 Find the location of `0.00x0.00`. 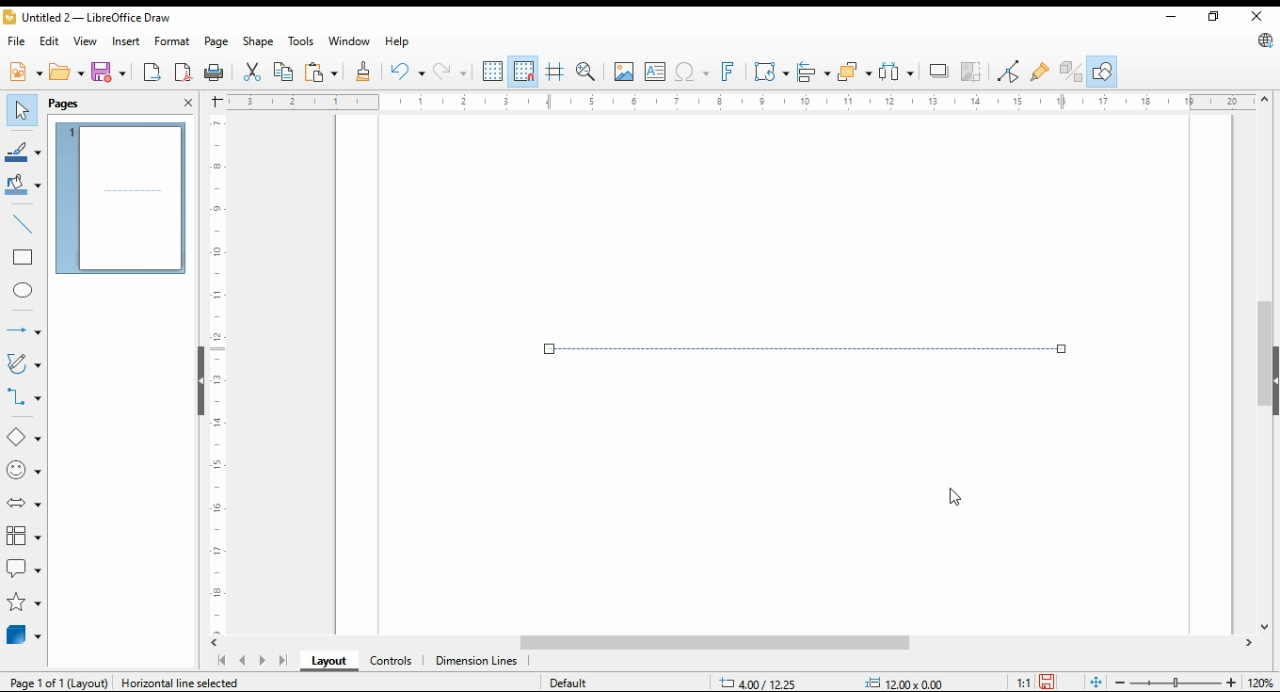

0.00x0.00 is located at coordinates (905, 682).